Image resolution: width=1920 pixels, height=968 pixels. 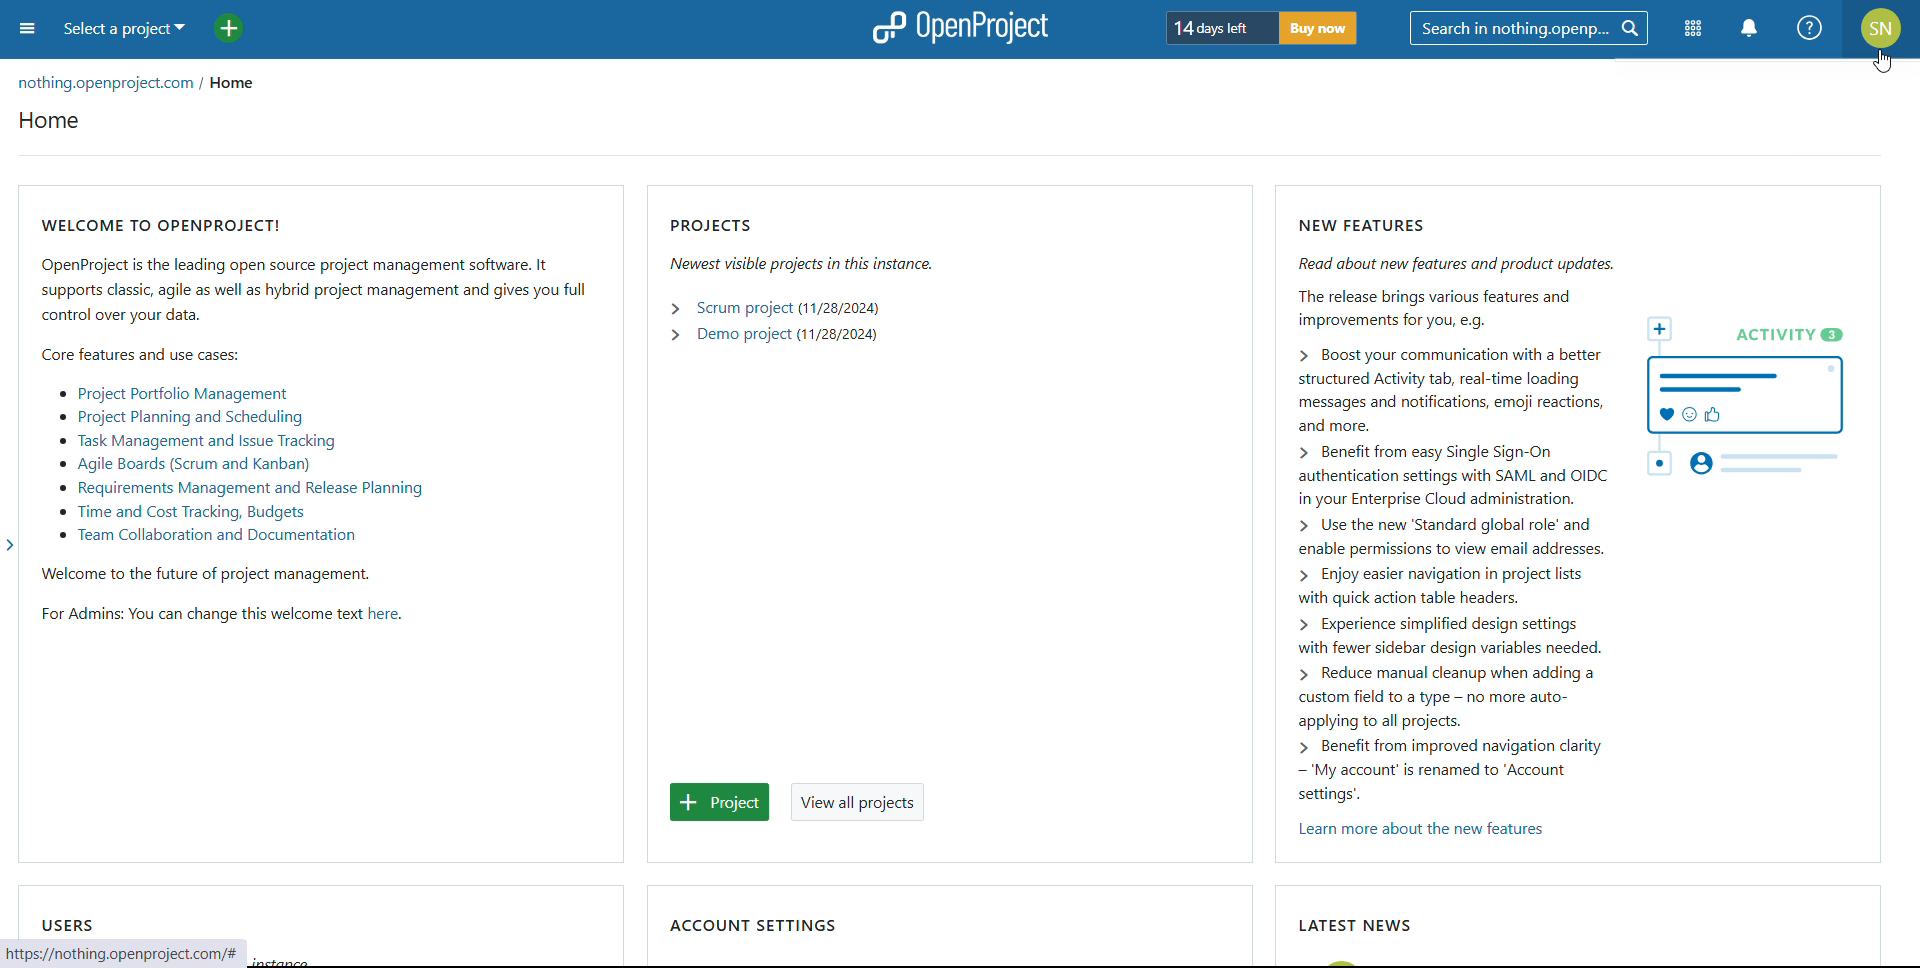 I want to click on search, so click(x=1528, y=28).